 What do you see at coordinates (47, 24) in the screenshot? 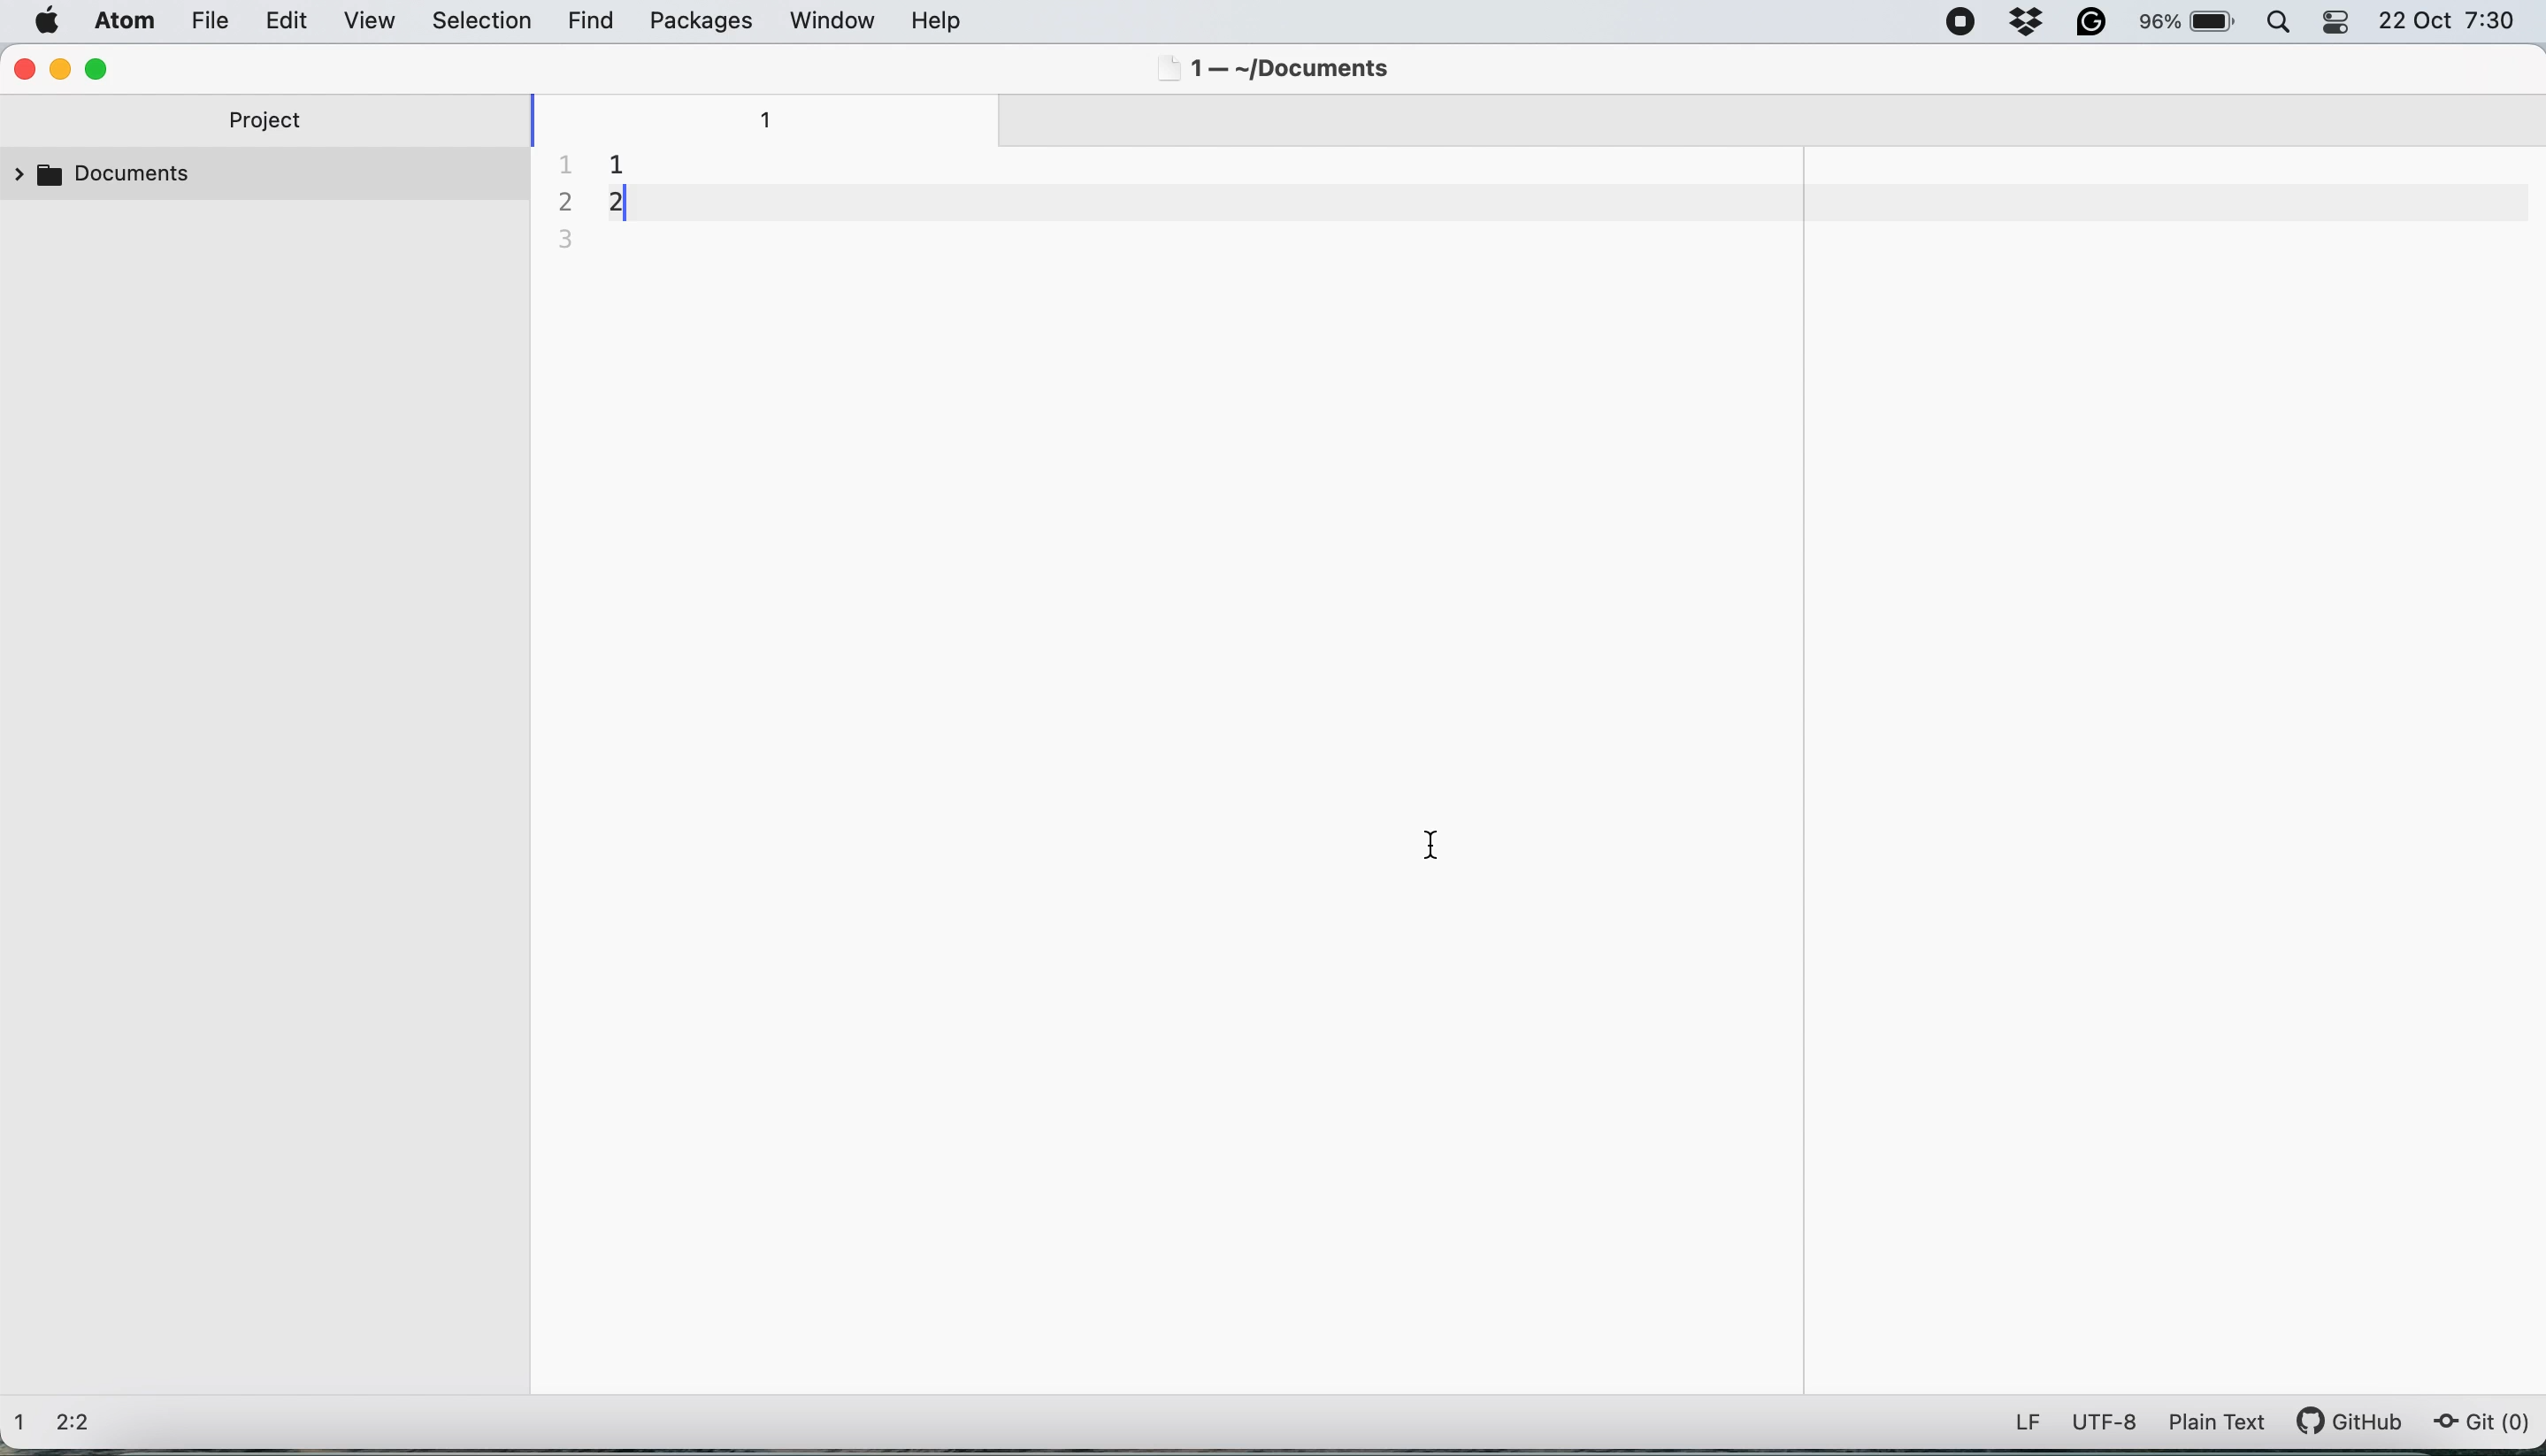
I see `system logo` at bounding box center [47, 24].